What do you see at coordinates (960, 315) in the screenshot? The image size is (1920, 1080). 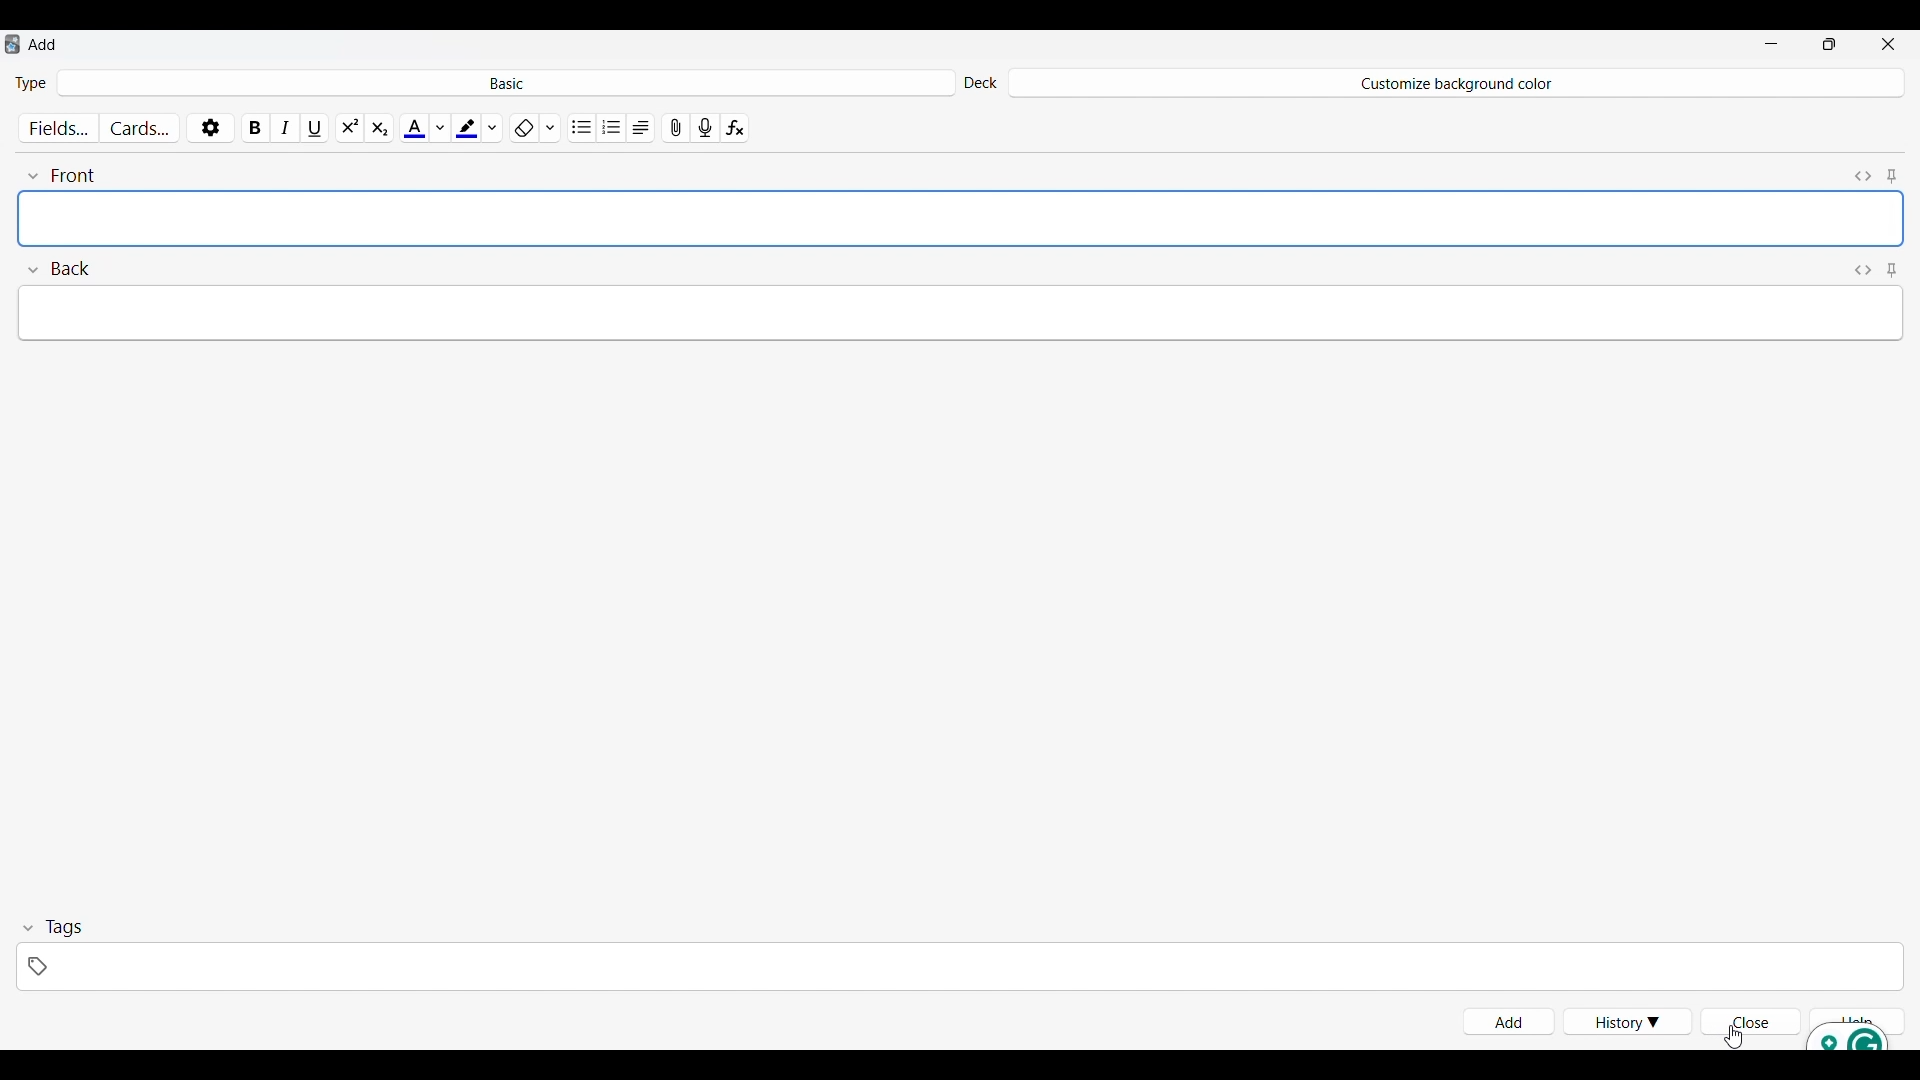 I see `Text space empty after adding card` at bounding box center [960, 315].